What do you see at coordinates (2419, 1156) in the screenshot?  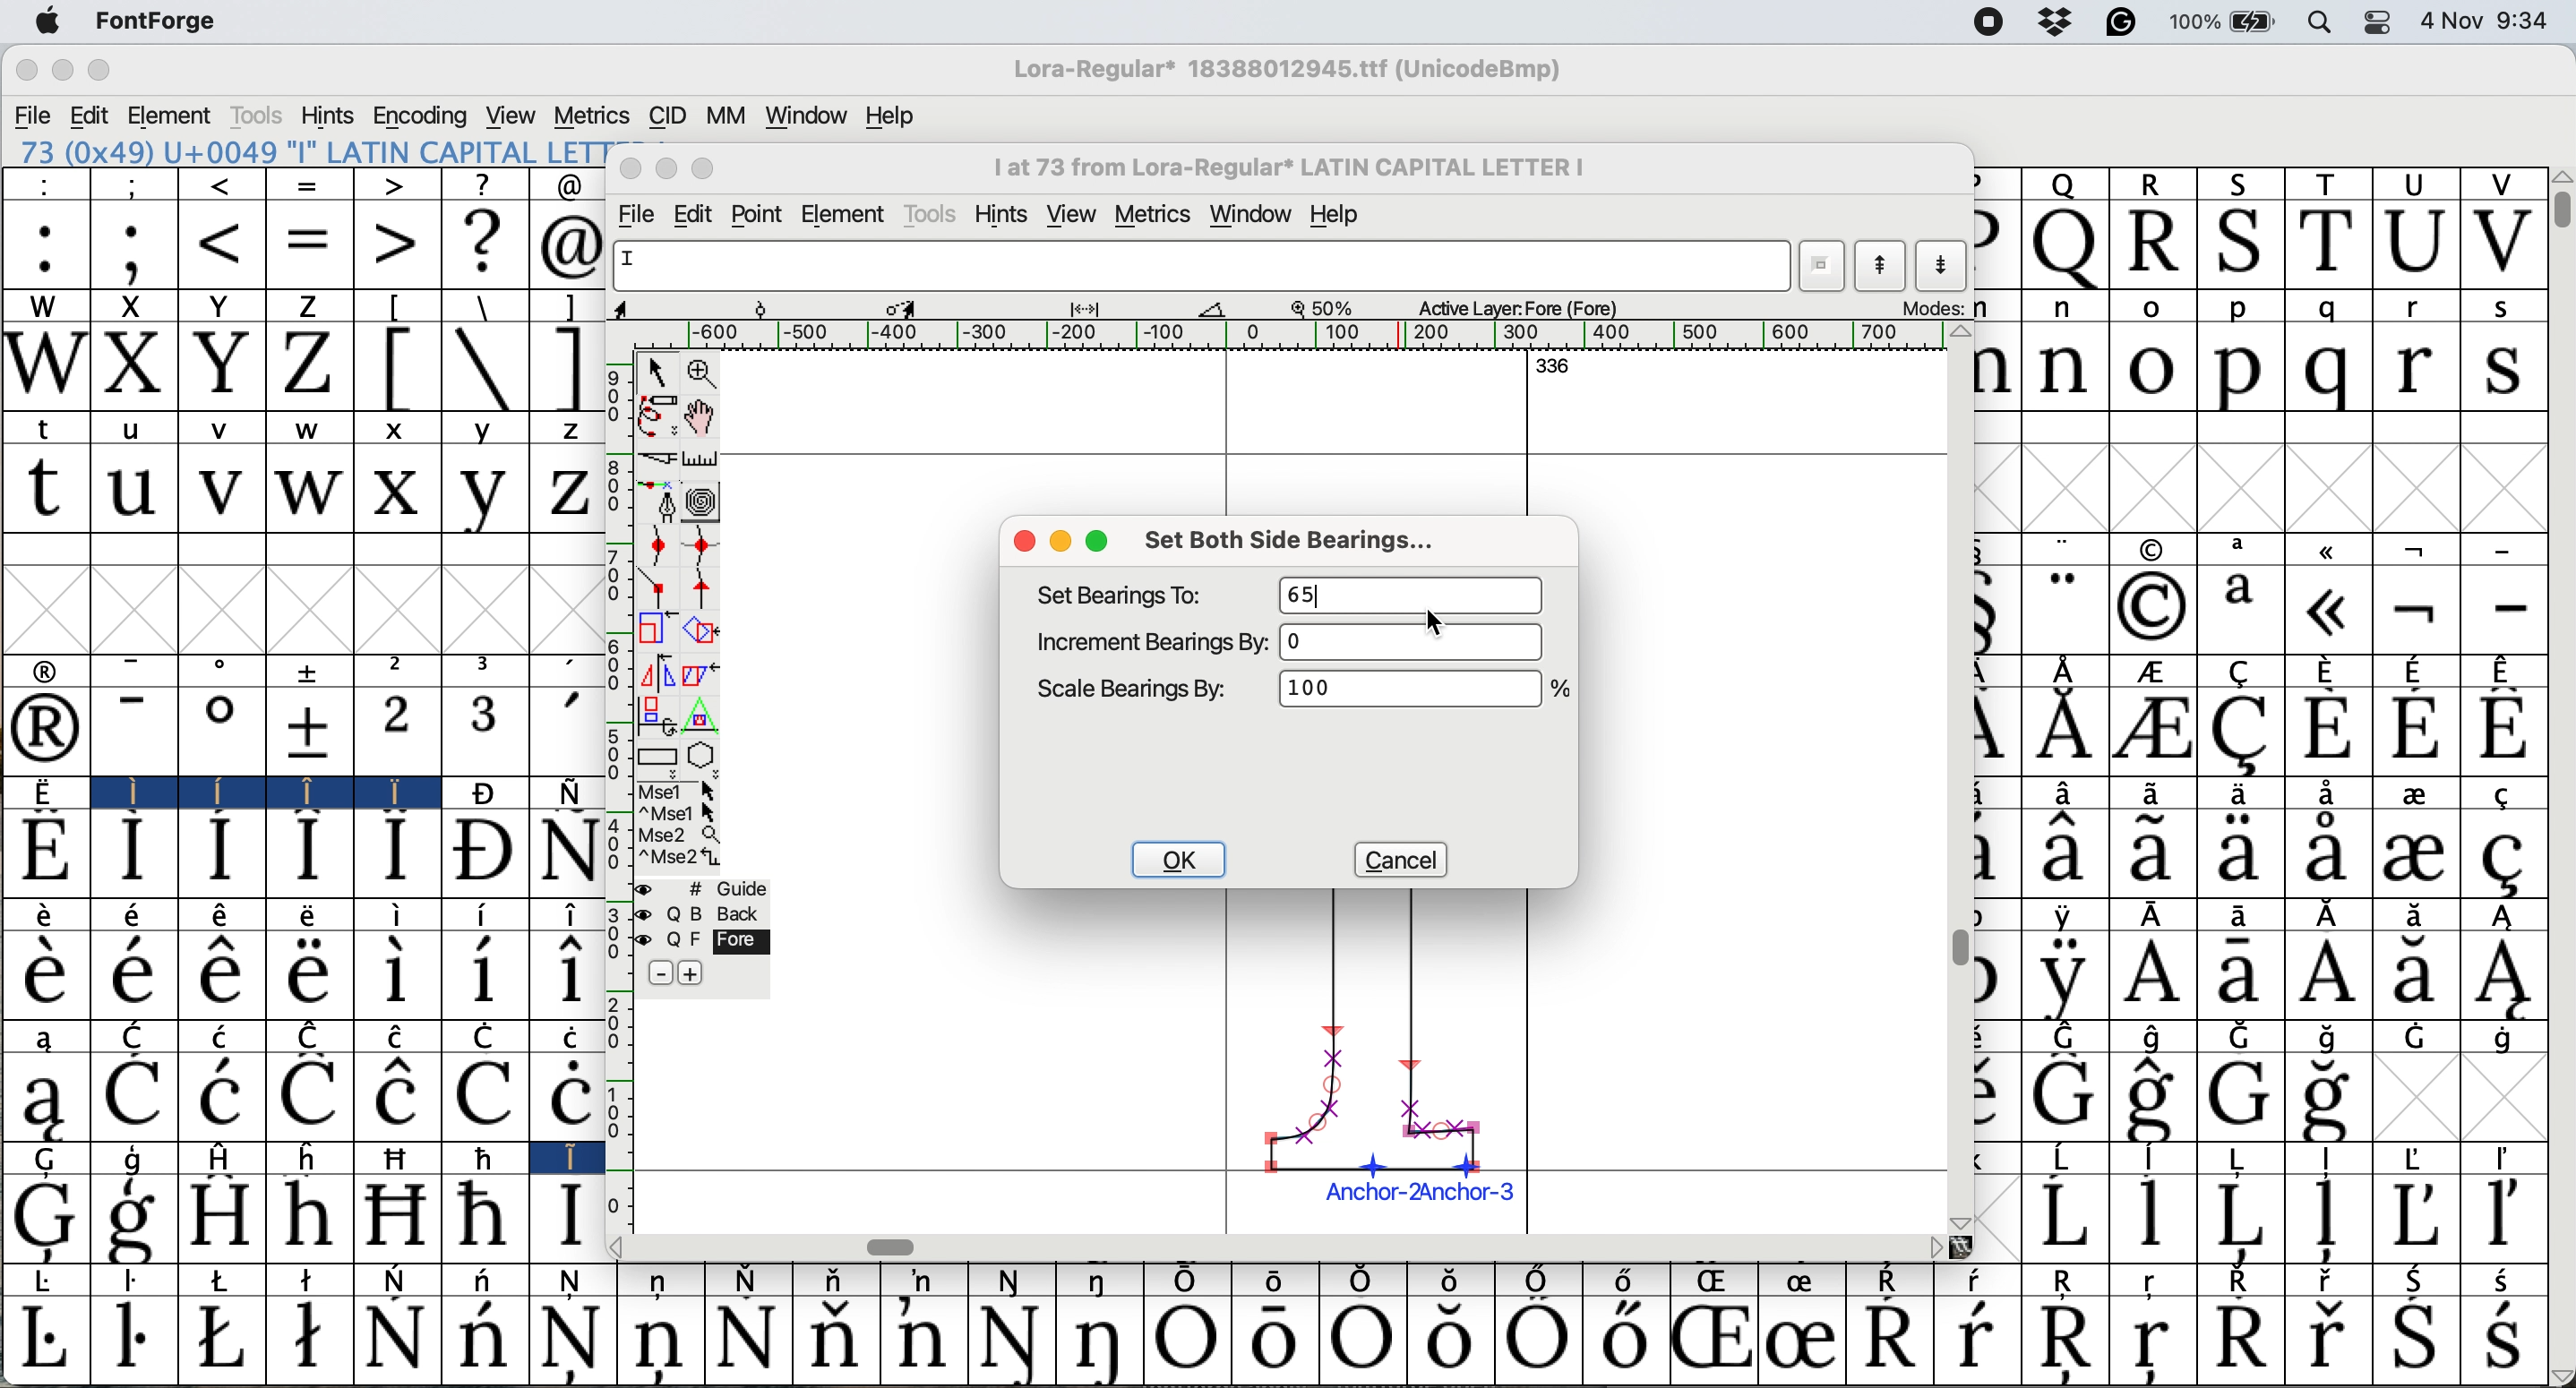 I see `Symbol` at bounding box center [2419, 1156].